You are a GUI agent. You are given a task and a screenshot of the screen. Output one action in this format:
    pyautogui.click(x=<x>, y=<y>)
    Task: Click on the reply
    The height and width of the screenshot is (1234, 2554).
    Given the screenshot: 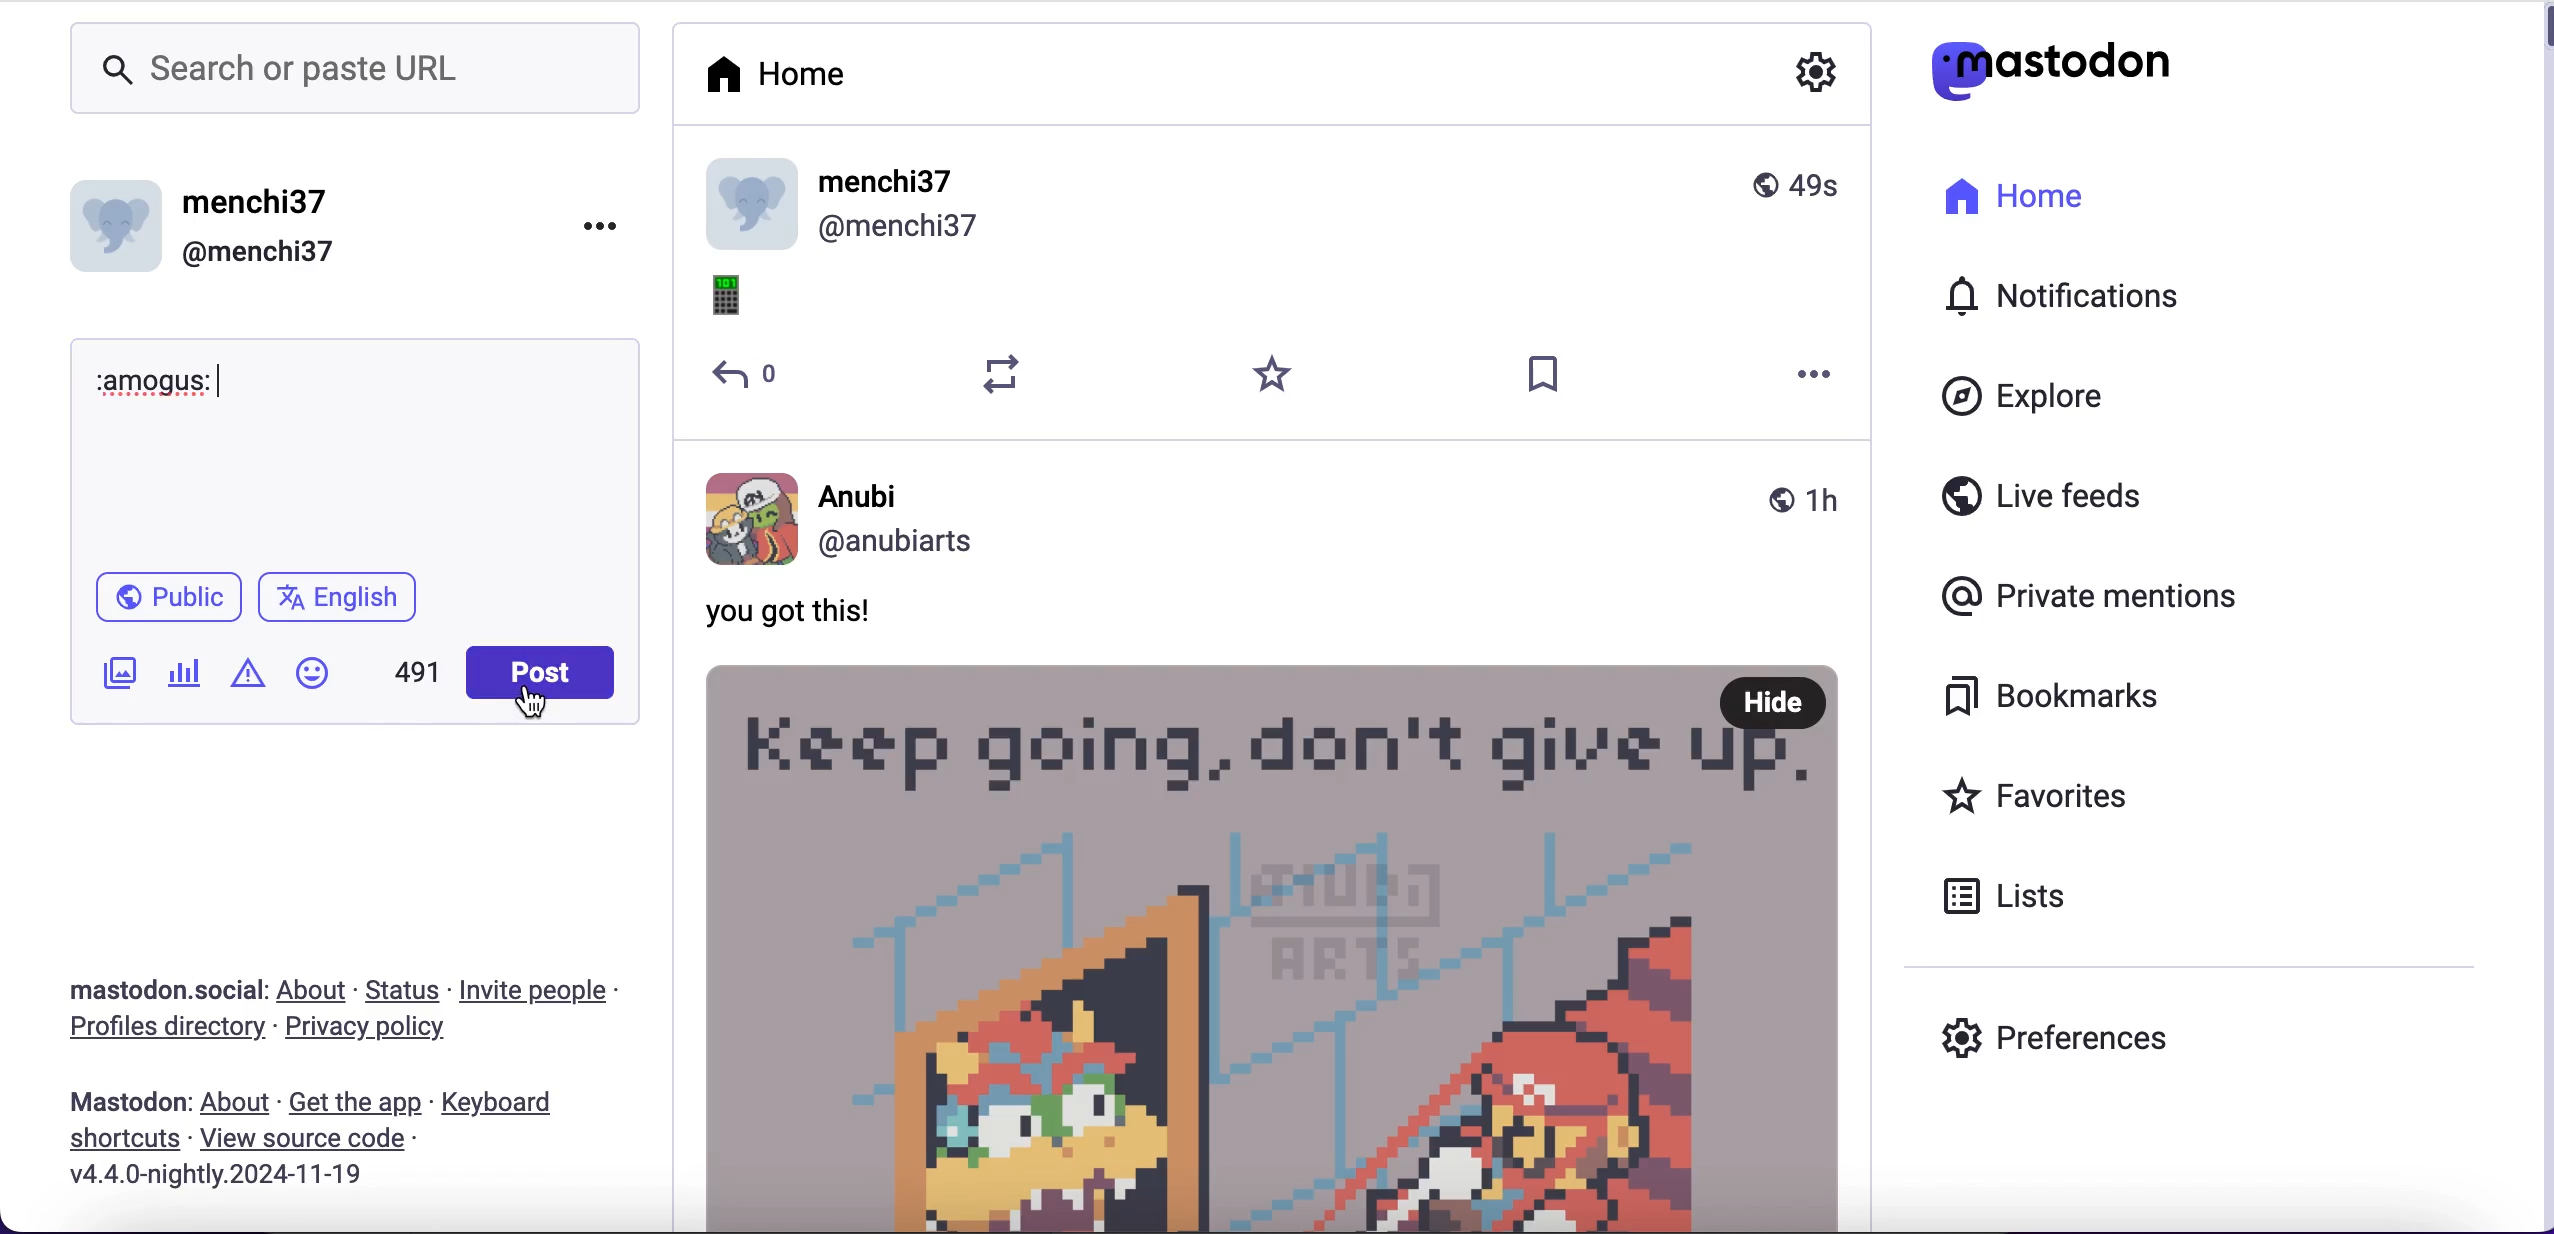 What is the action you would take?
    pyautogui.click(x=749, y=376)
    